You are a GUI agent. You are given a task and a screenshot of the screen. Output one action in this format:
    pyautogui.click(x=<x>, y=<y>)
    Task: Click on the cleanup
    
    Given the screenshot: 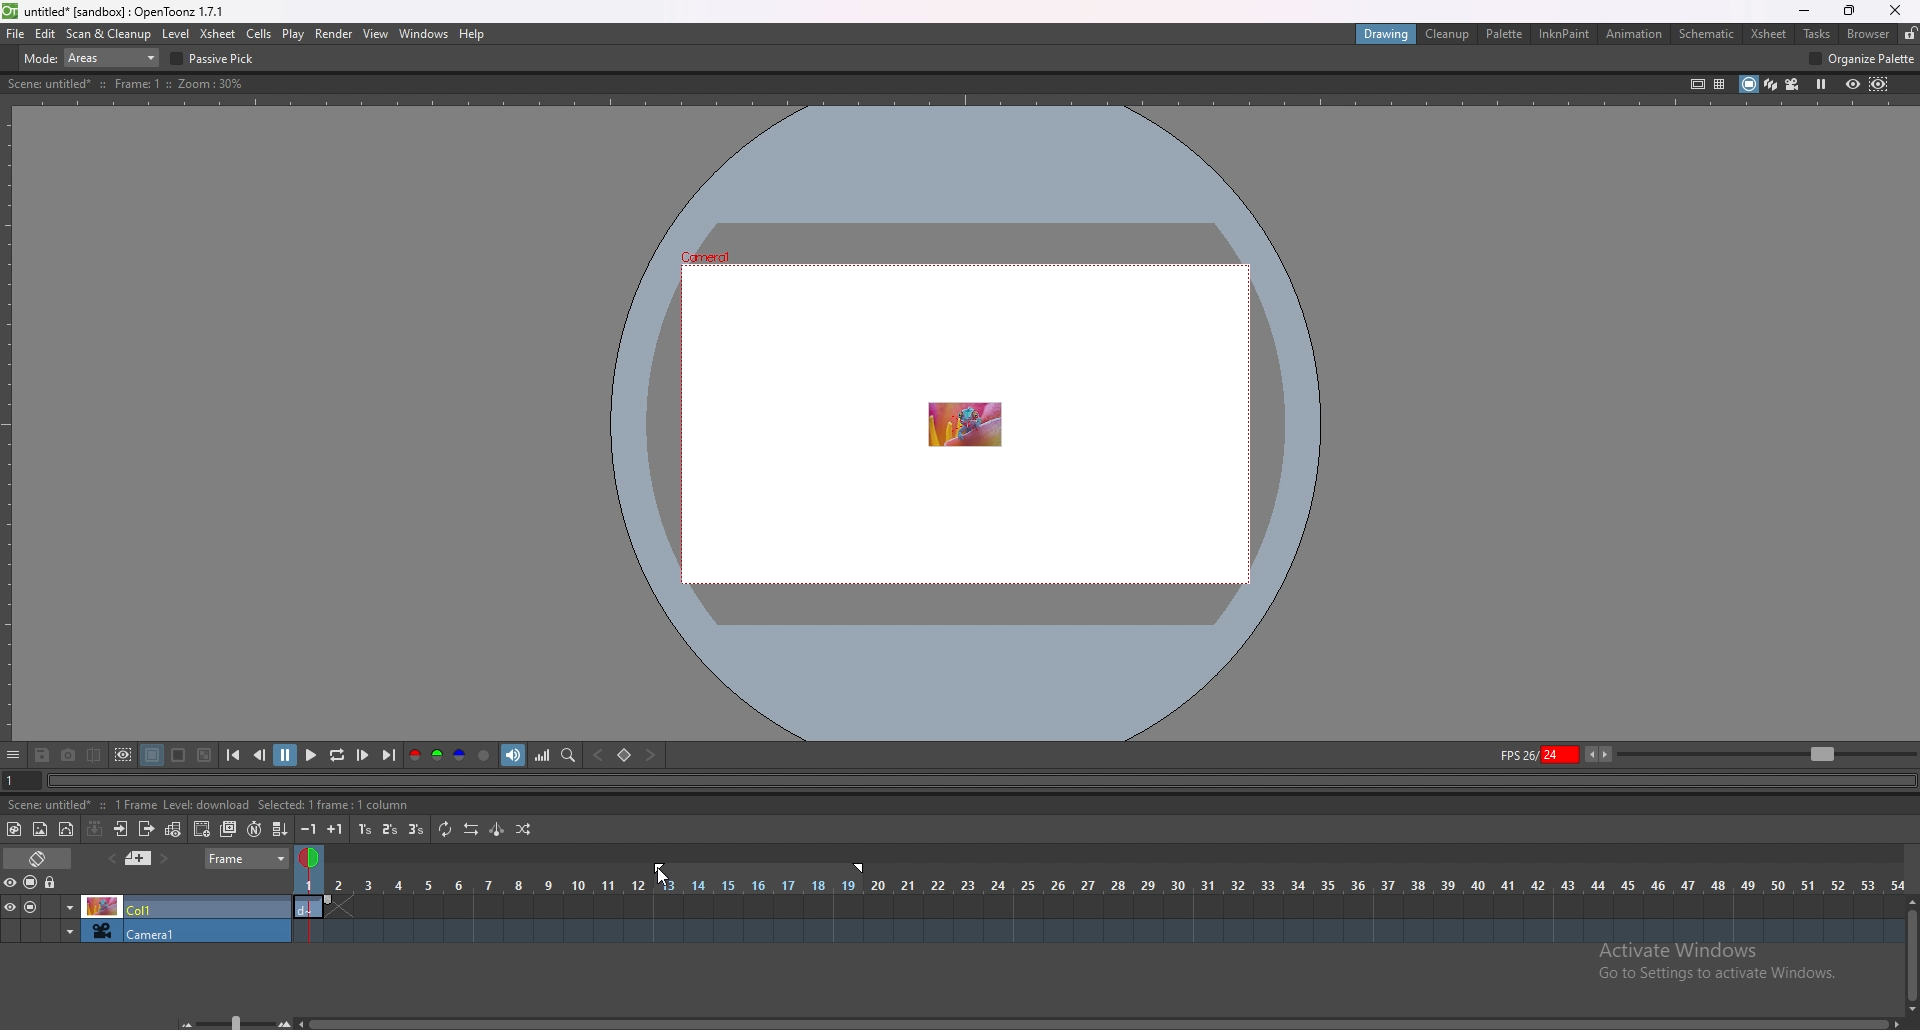 What is the action you would take?
    pyautogui.click(x=1449, y=34)
    